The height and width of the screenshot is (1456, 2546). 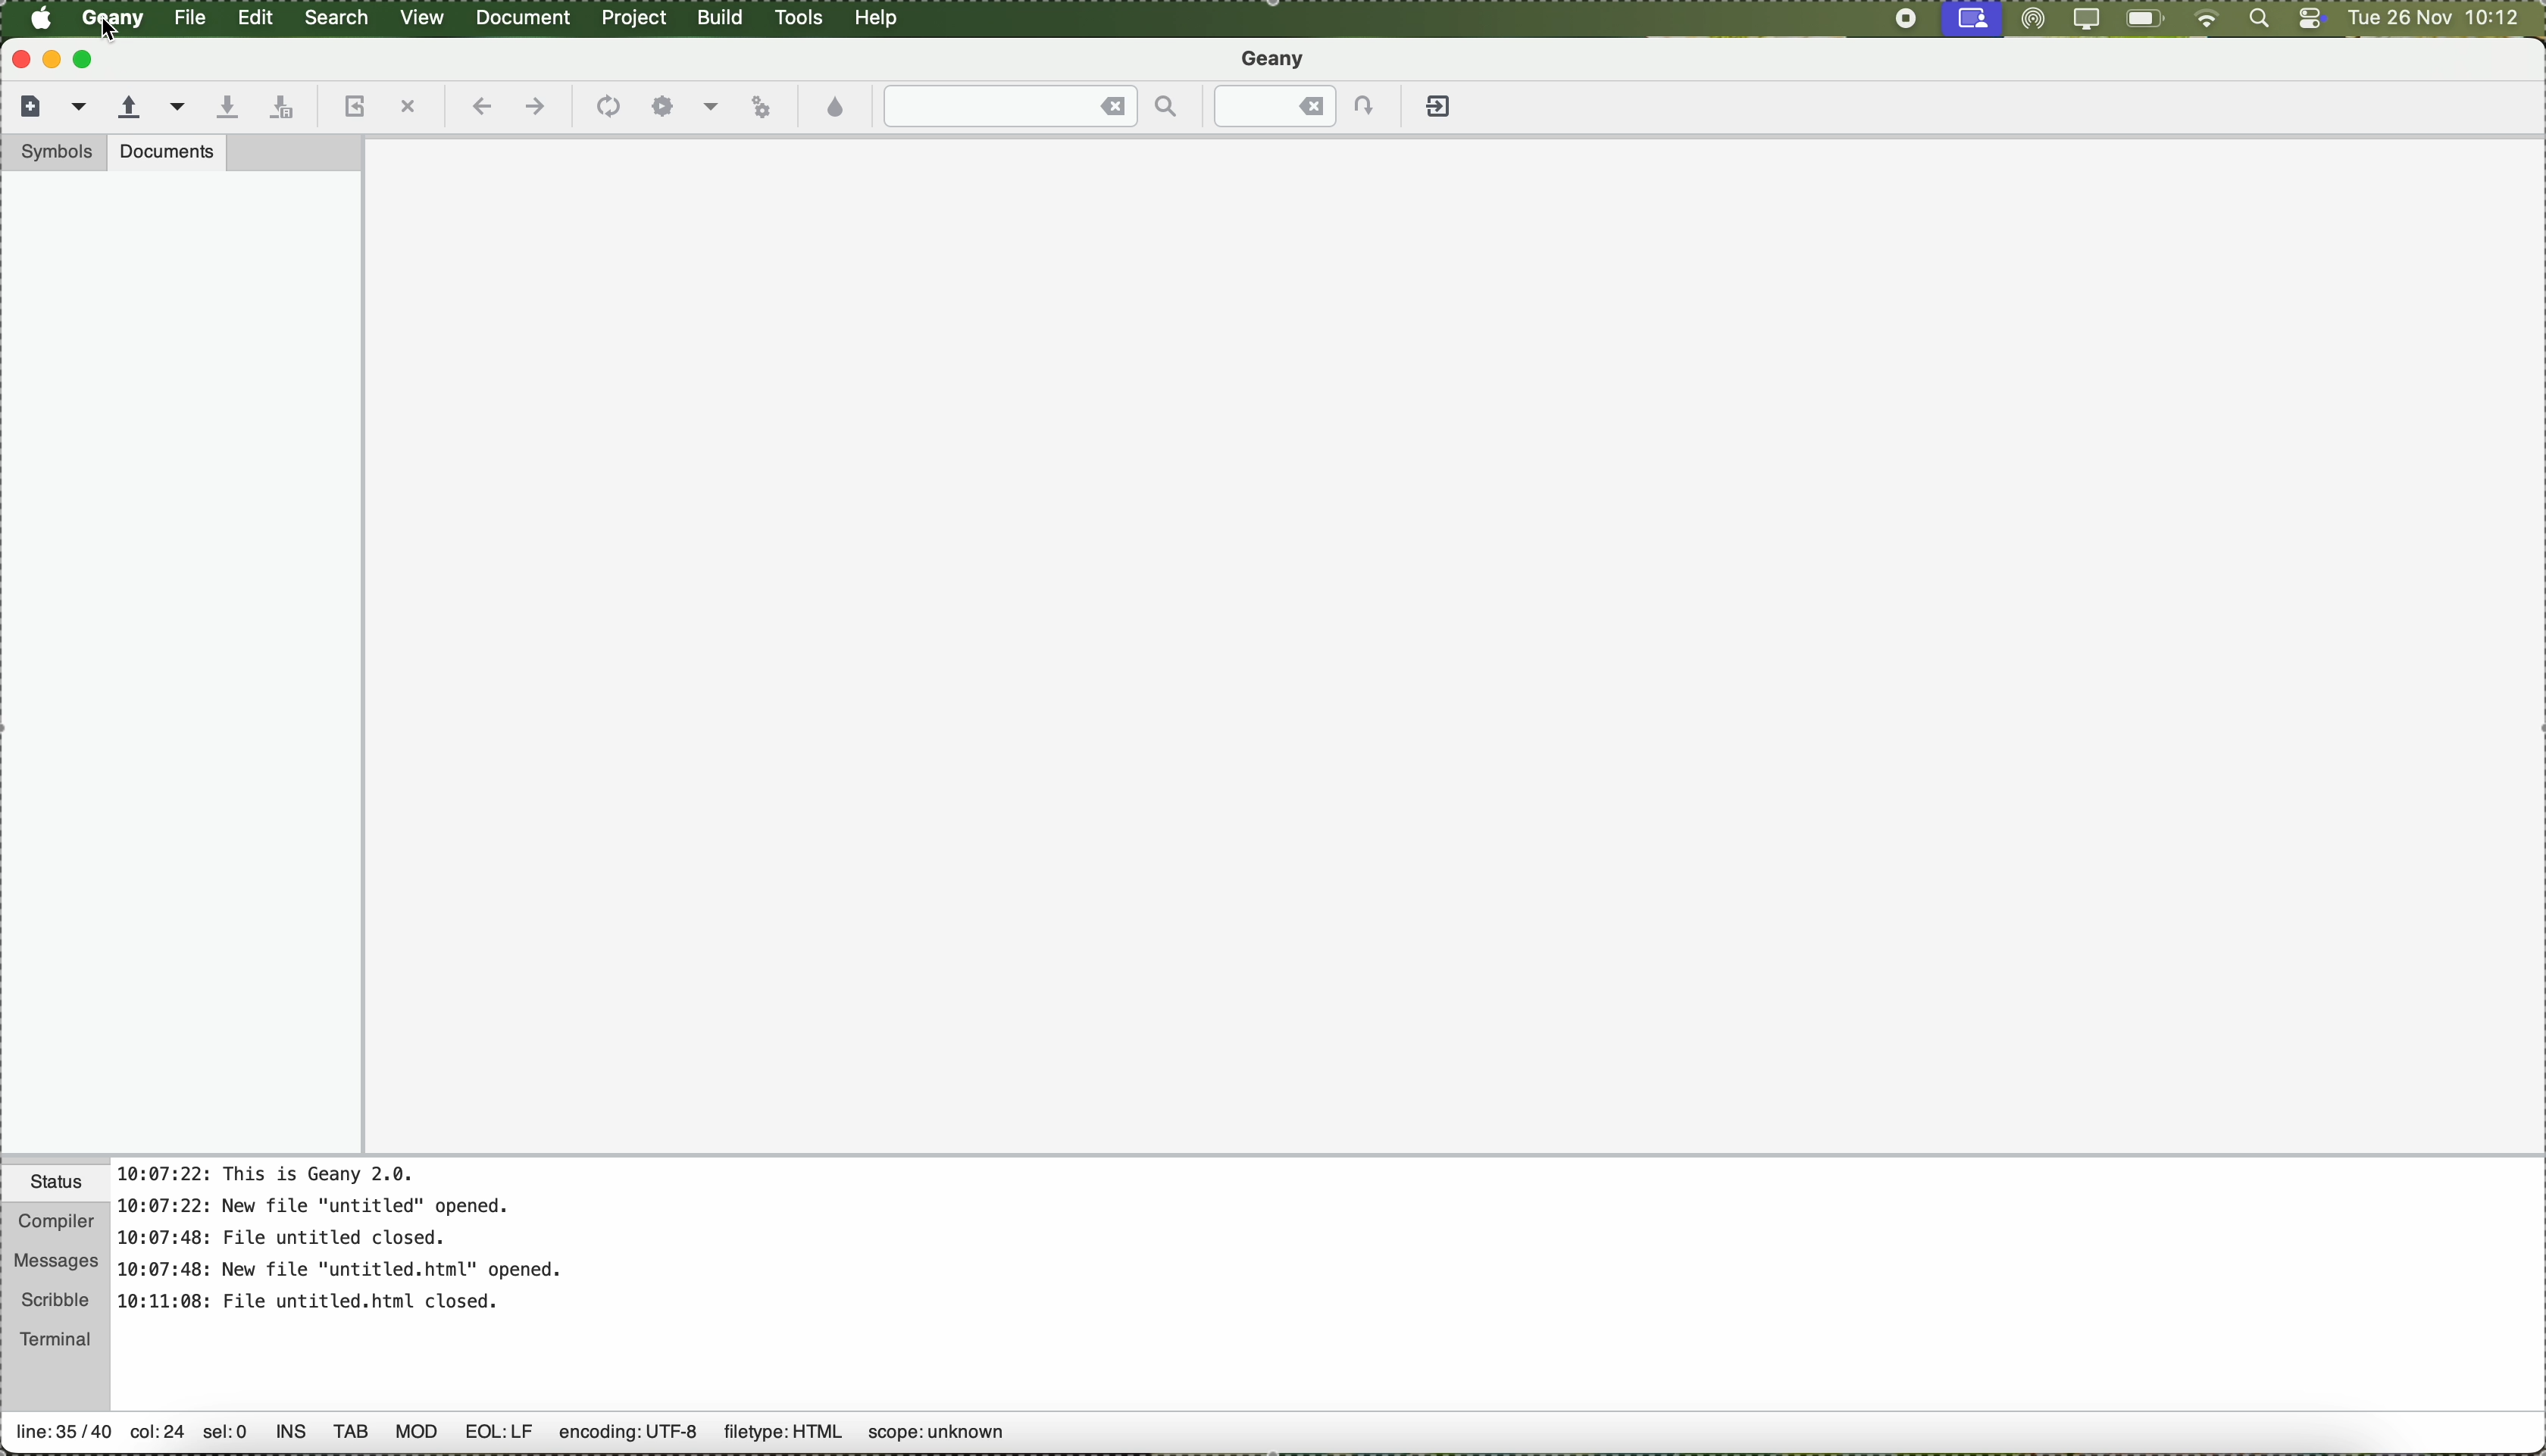 What do you see at coordinates (713, 107) in the screenshot?
I see `Choose more options` at bounding box center [713, 107].